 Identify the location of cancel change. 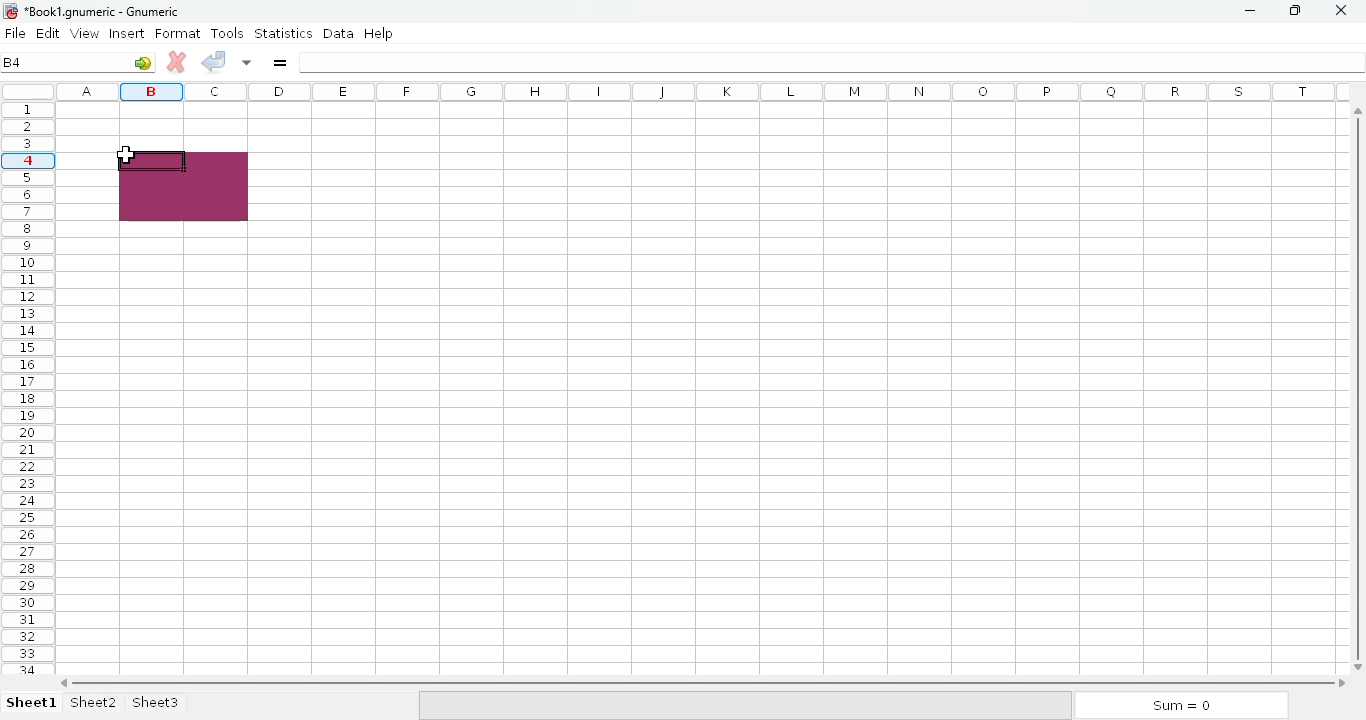
(176, 62).